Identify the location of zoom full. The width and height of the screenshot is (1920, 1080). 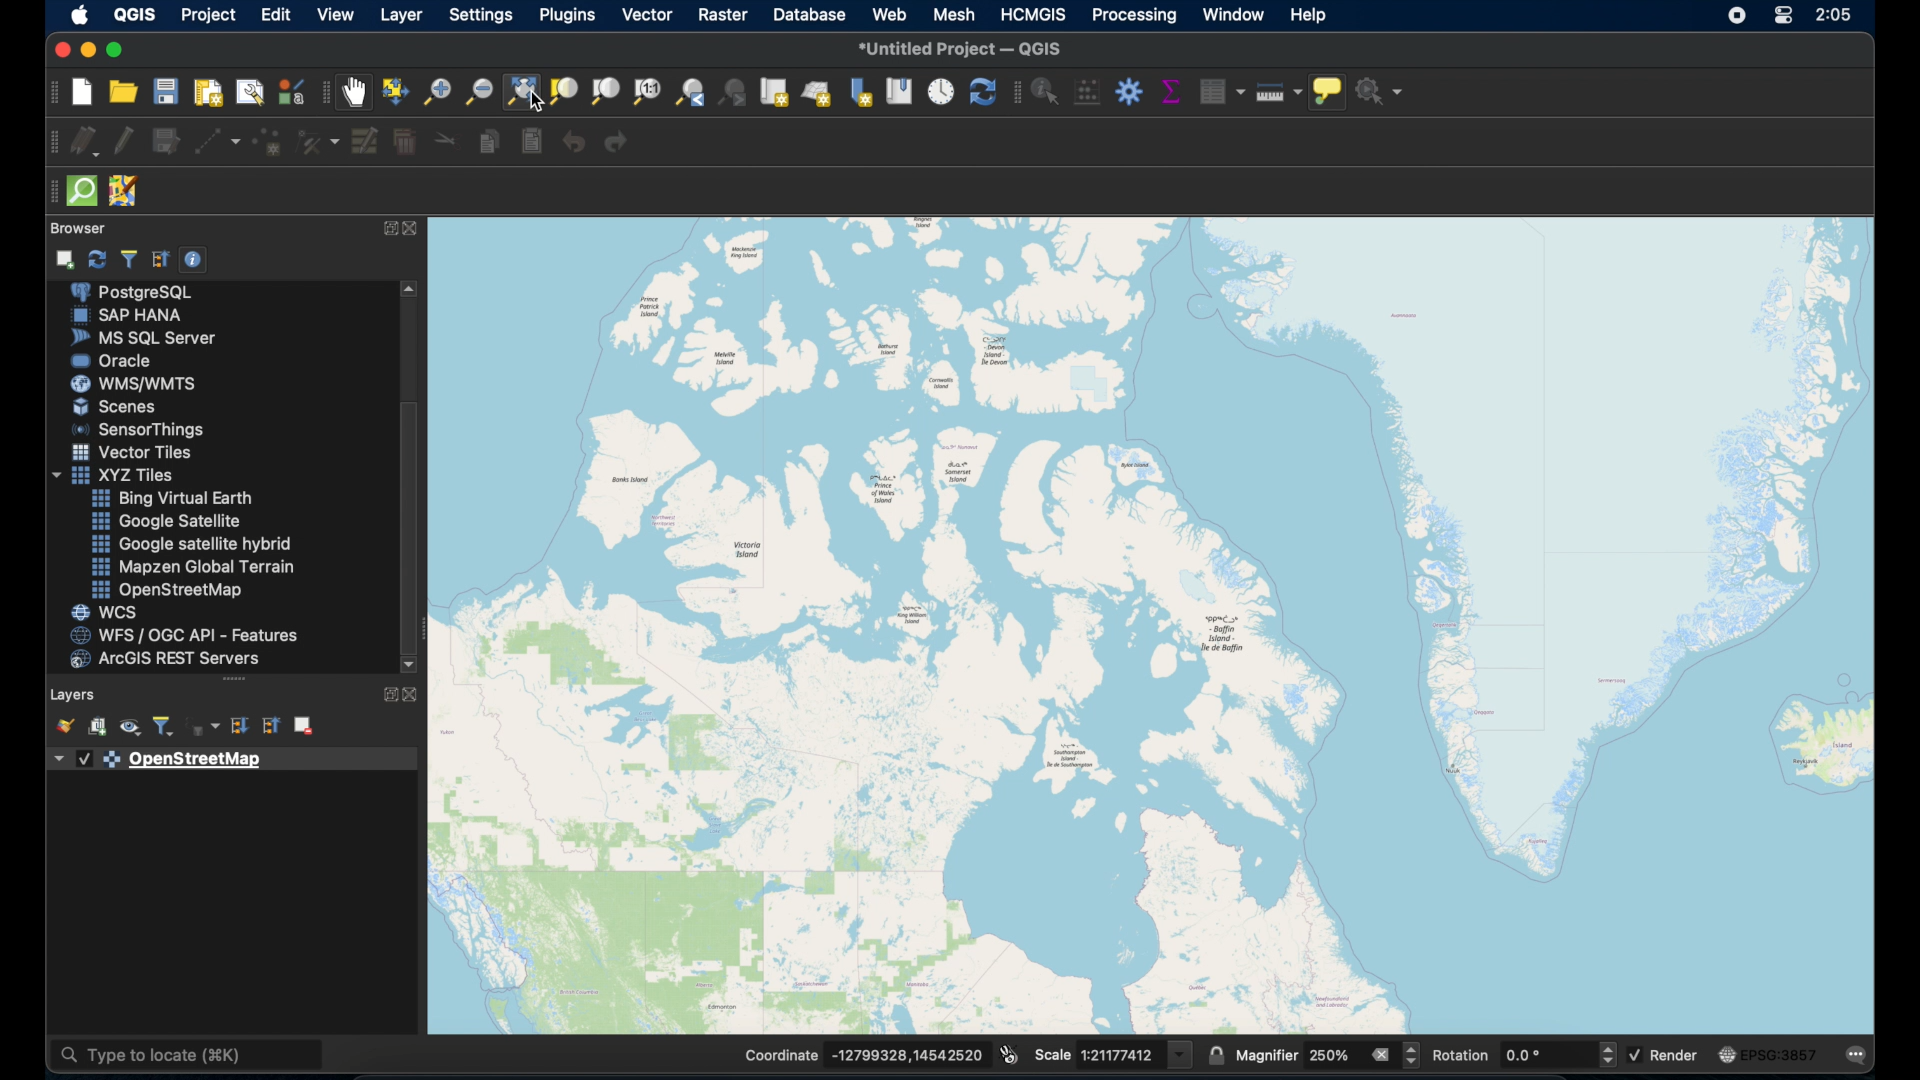
(520, 91).